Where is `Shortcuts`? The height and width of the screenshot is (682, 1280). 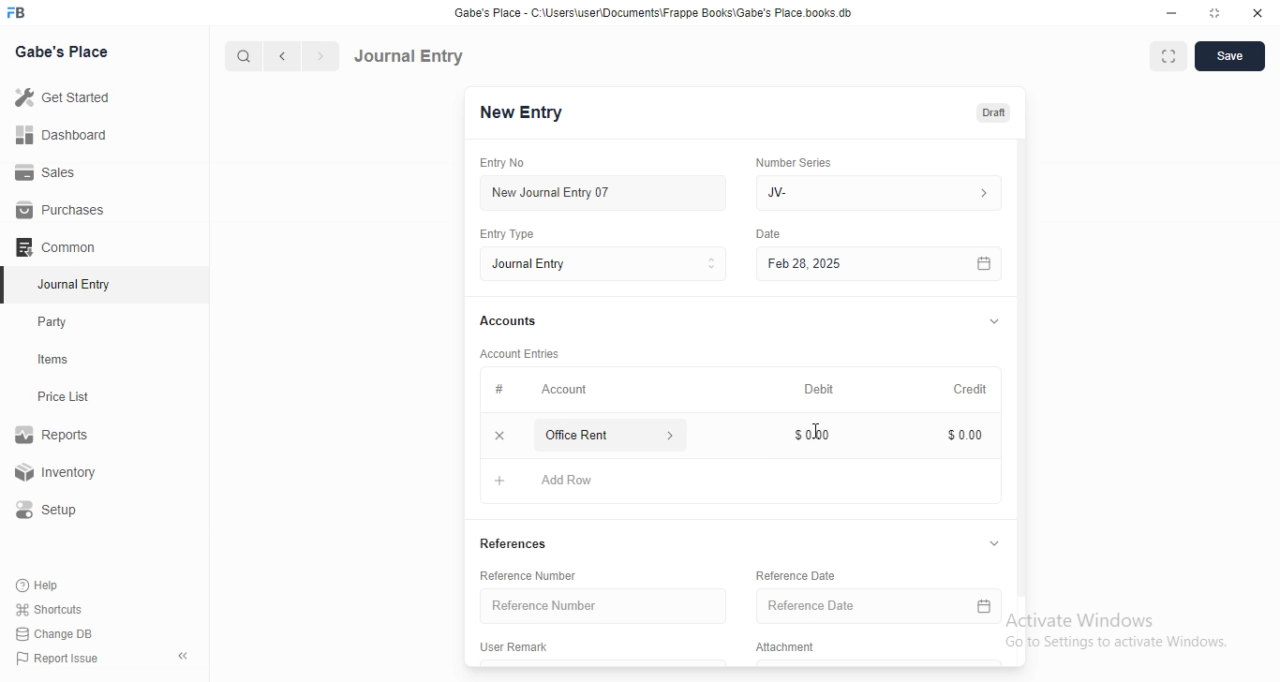 Shortcuts is located at coordinates (49, 608).